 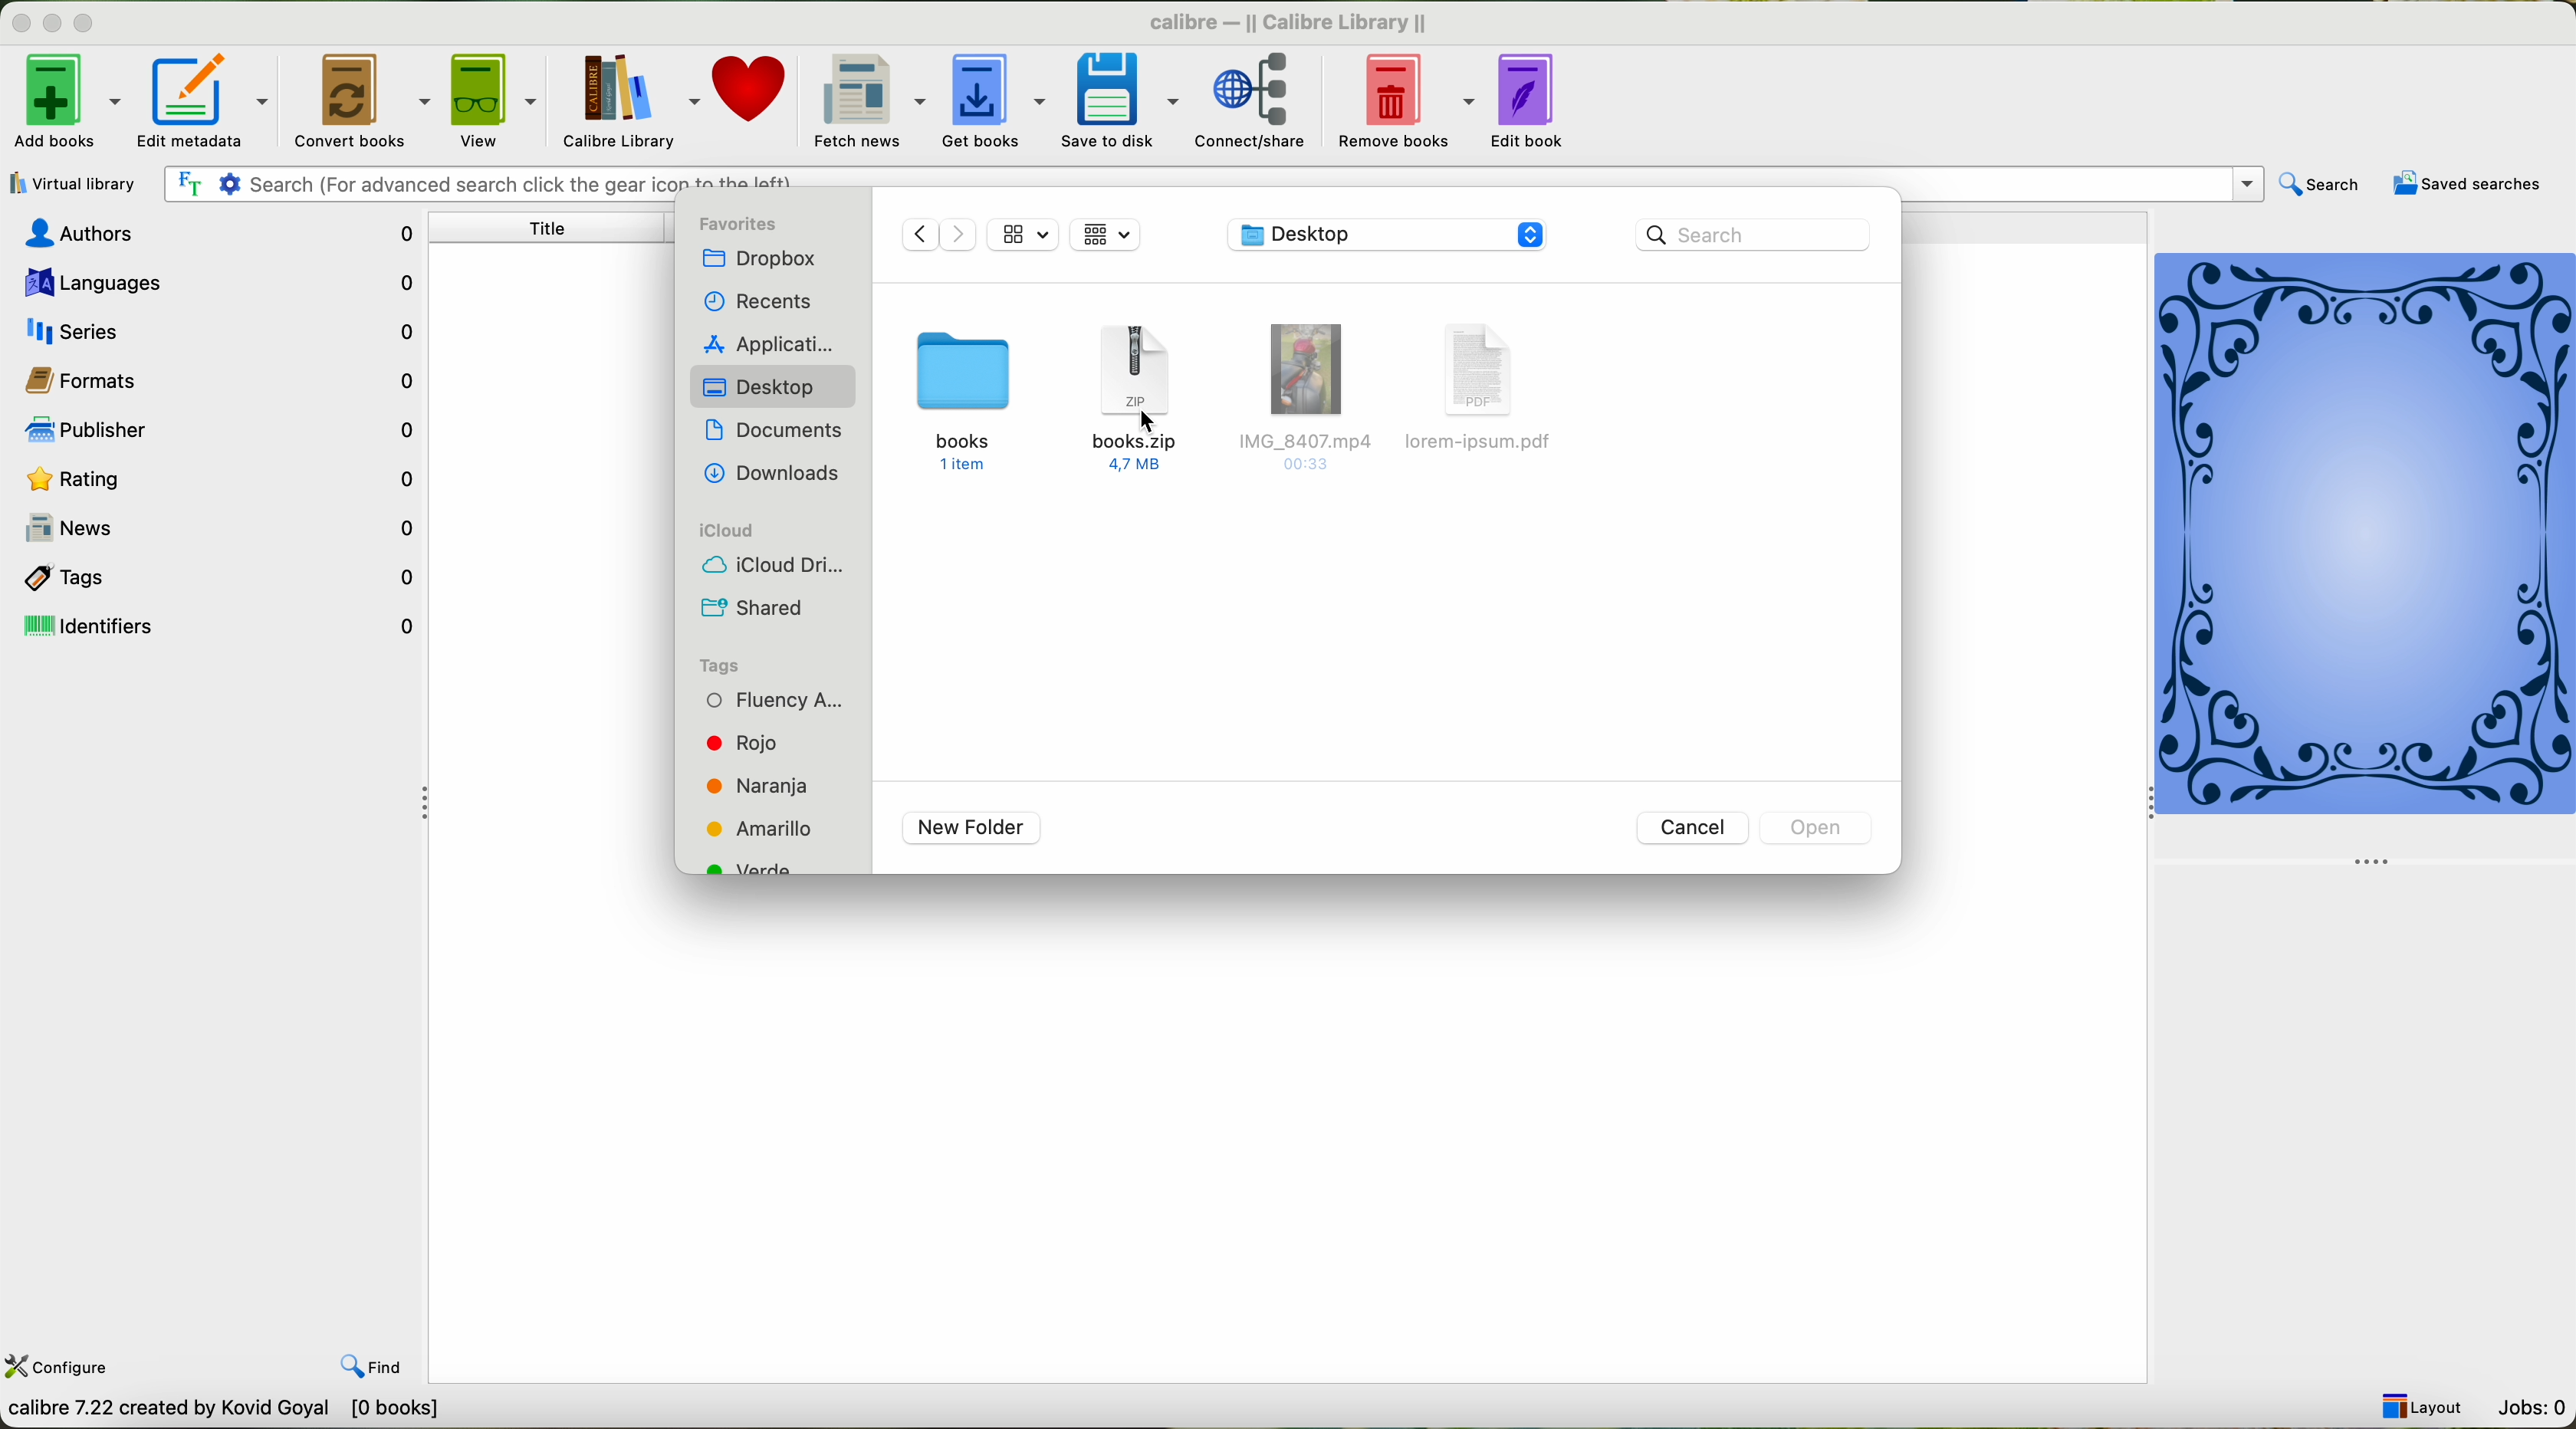 What do you see at coordinates (1533, 104) in the screenshot?
I see `edit book` at bounding box center [1533, 104].